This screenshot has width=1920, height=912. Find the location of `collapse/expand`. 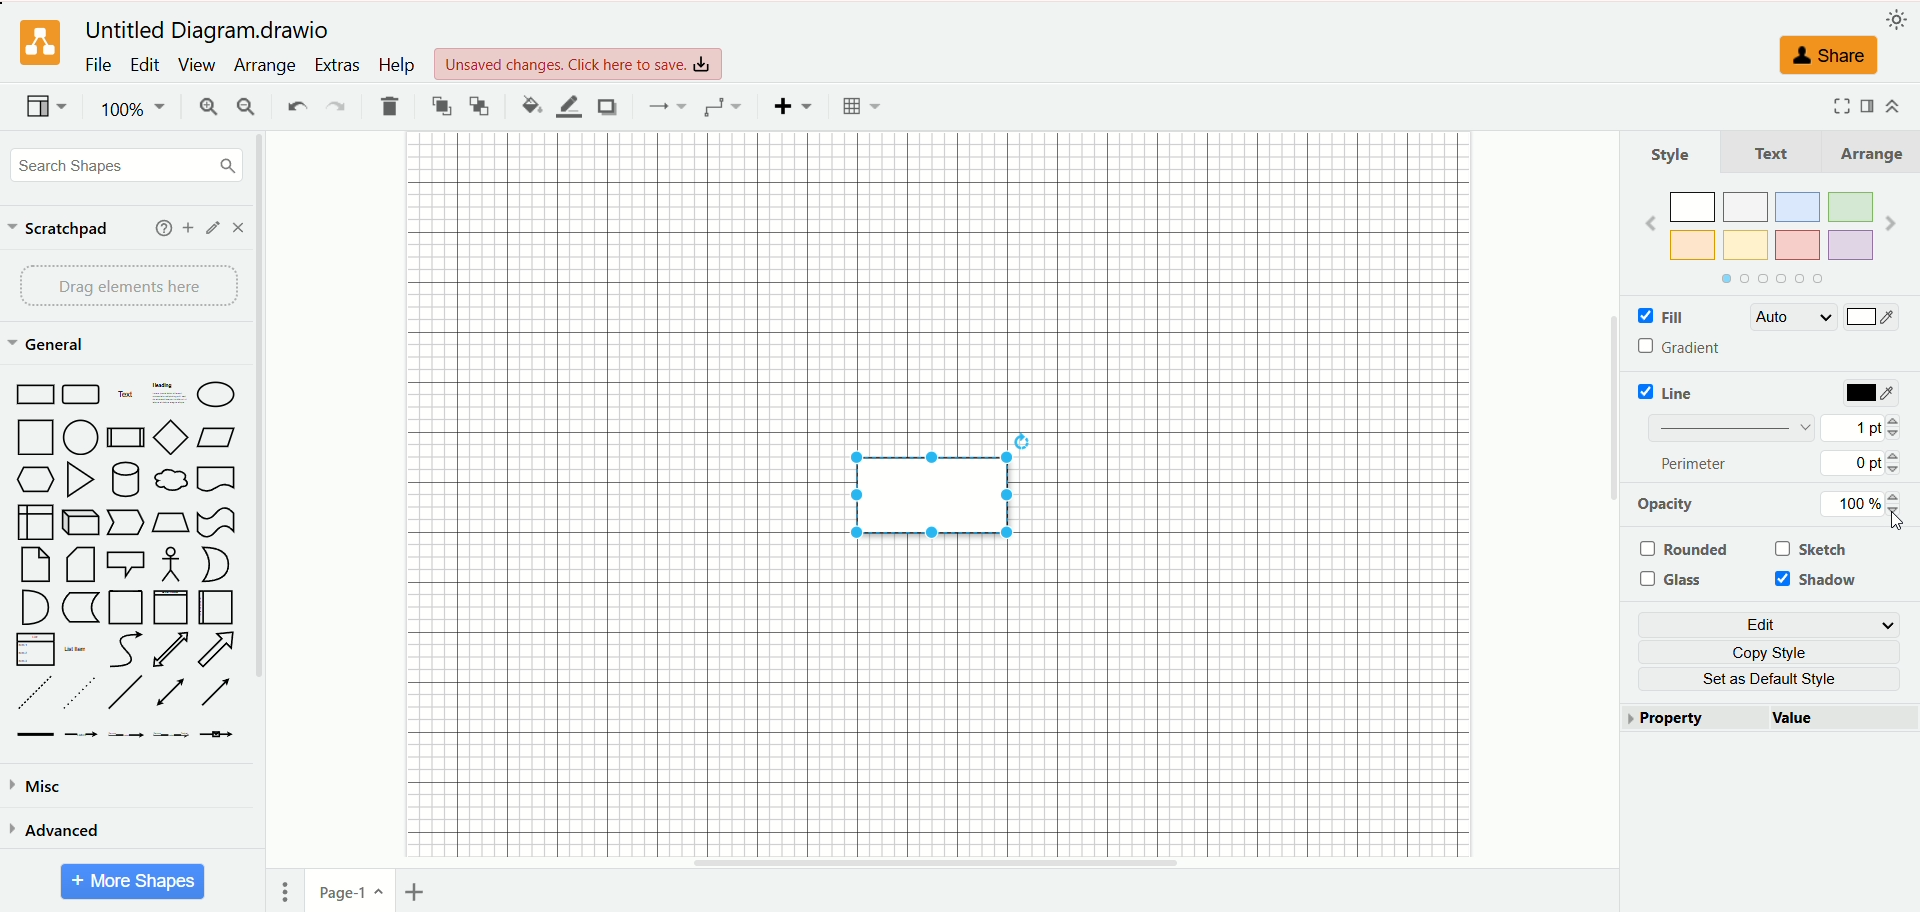

collapse/expand is located at coordinates (1892, 106).